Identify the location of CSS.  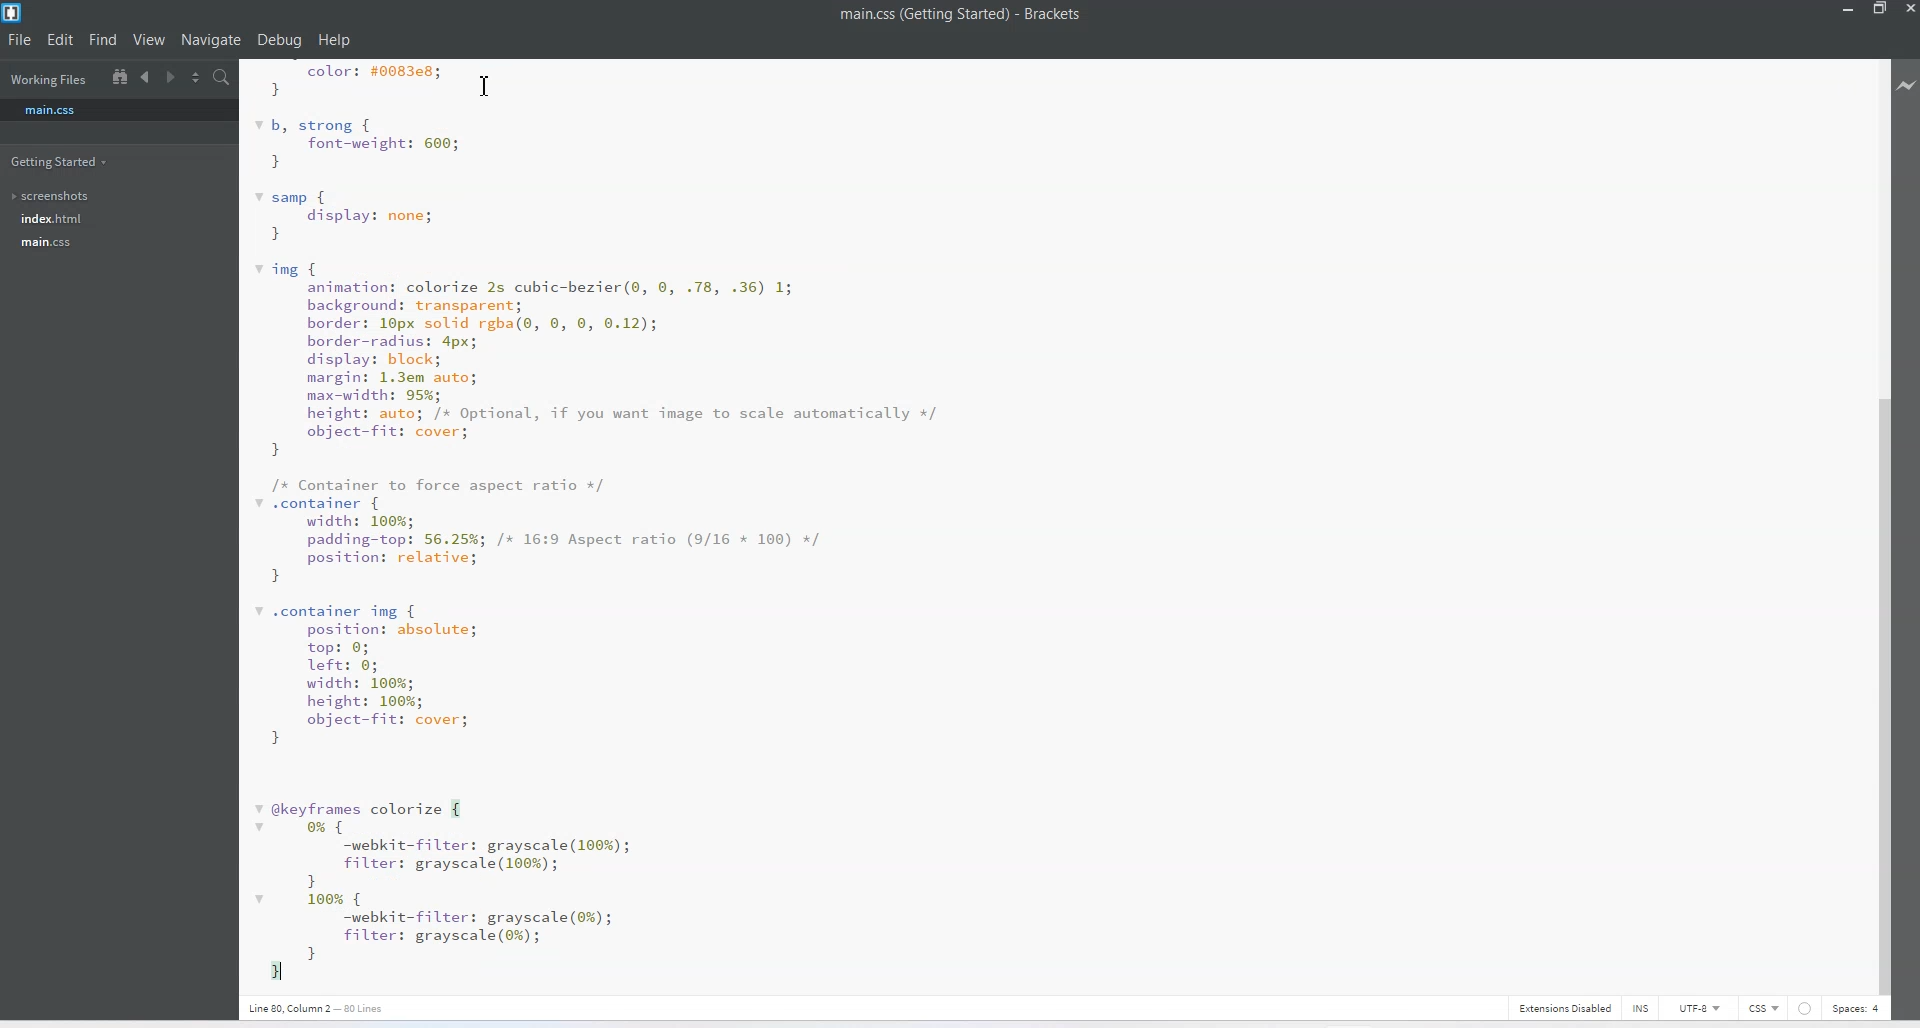
(1763, 1008).